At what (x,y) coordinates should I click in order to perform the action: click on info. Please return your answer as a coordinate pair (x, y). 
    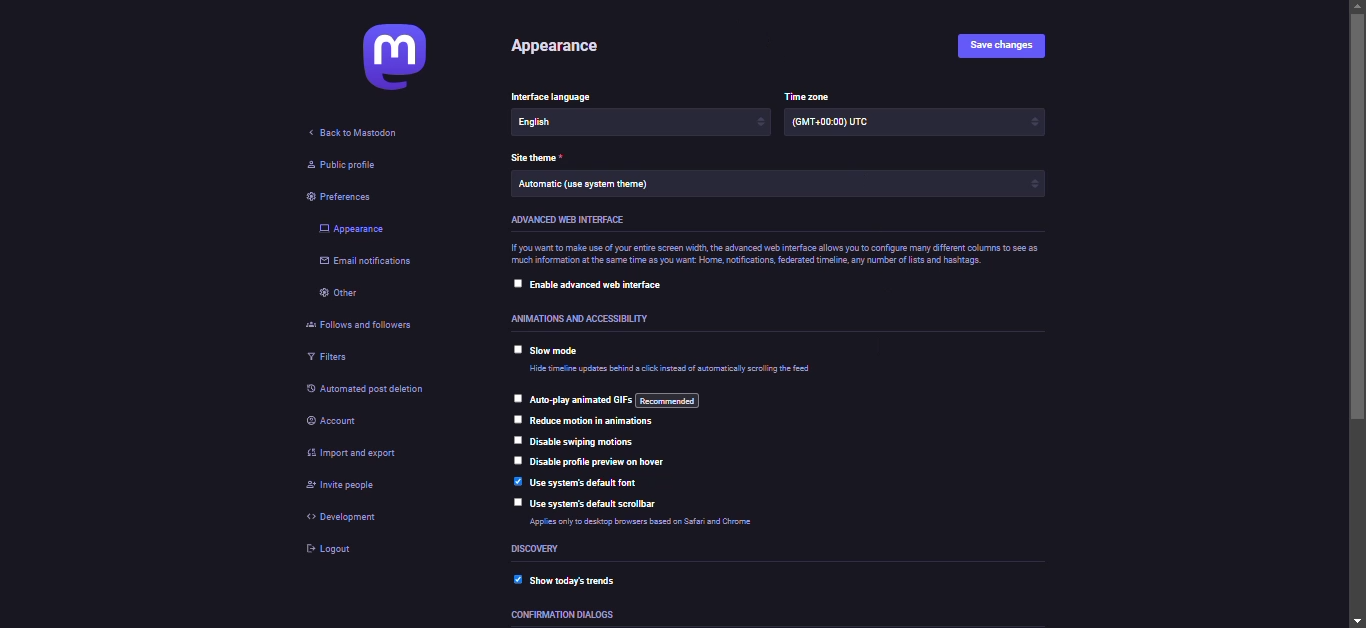
    Looking at the image, I should click on (772, 255).